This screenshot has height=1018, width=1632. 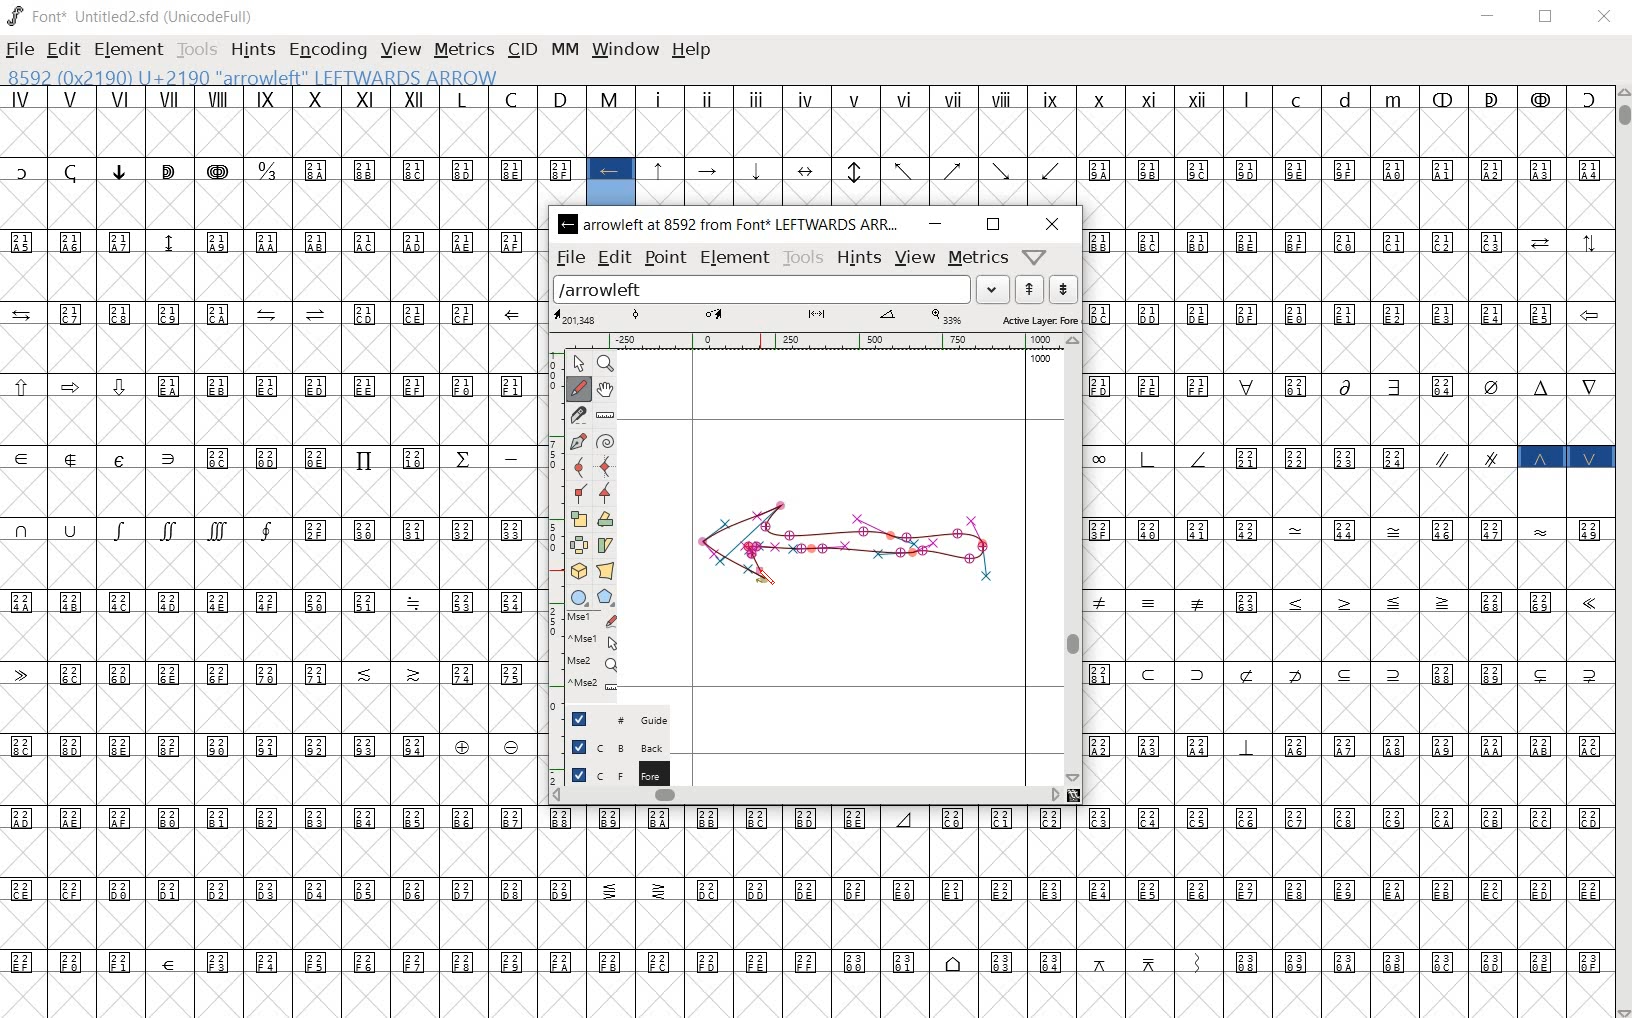 I want to click on view, so click(x=402, y=49).